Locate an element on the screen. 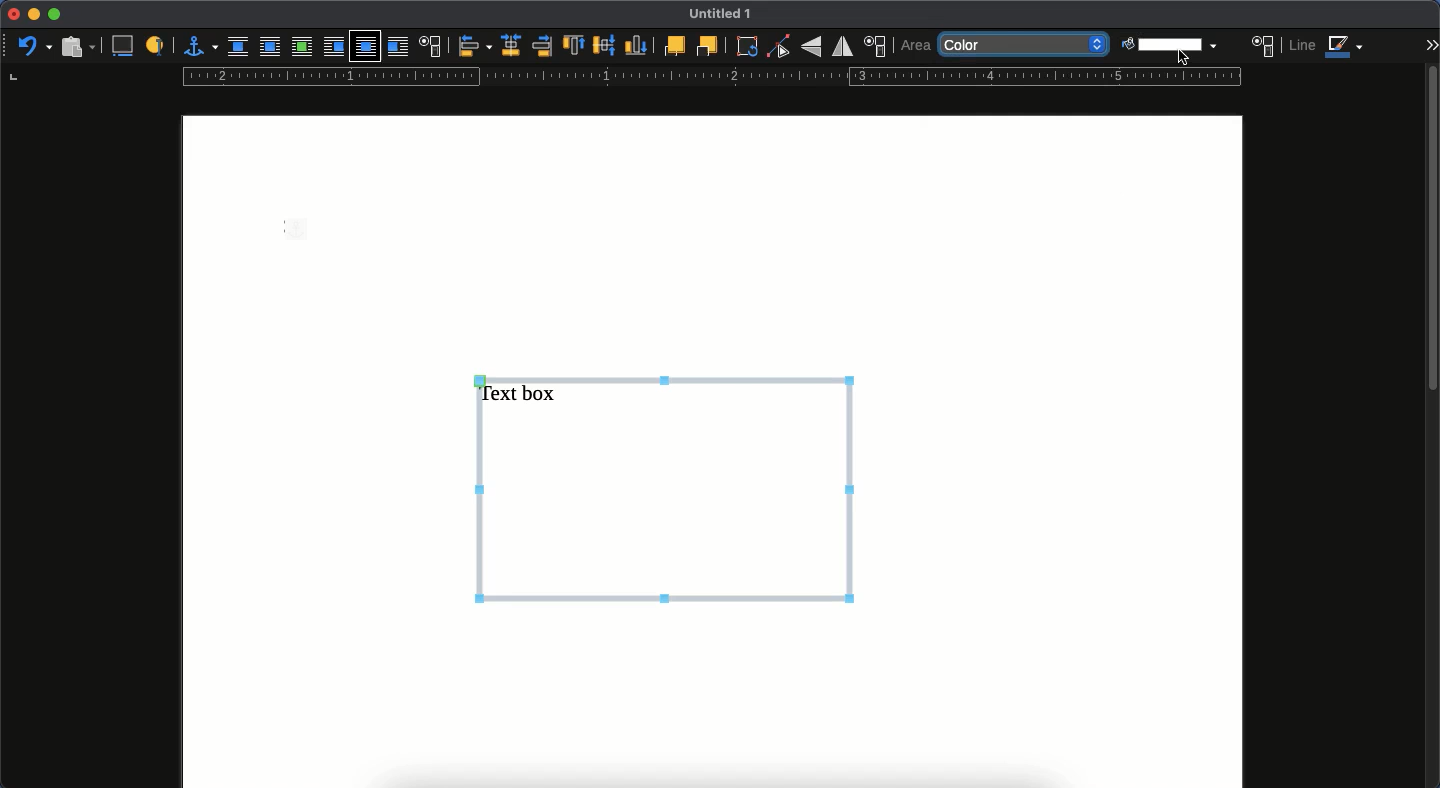  undo is located at coordinates (34, 45).